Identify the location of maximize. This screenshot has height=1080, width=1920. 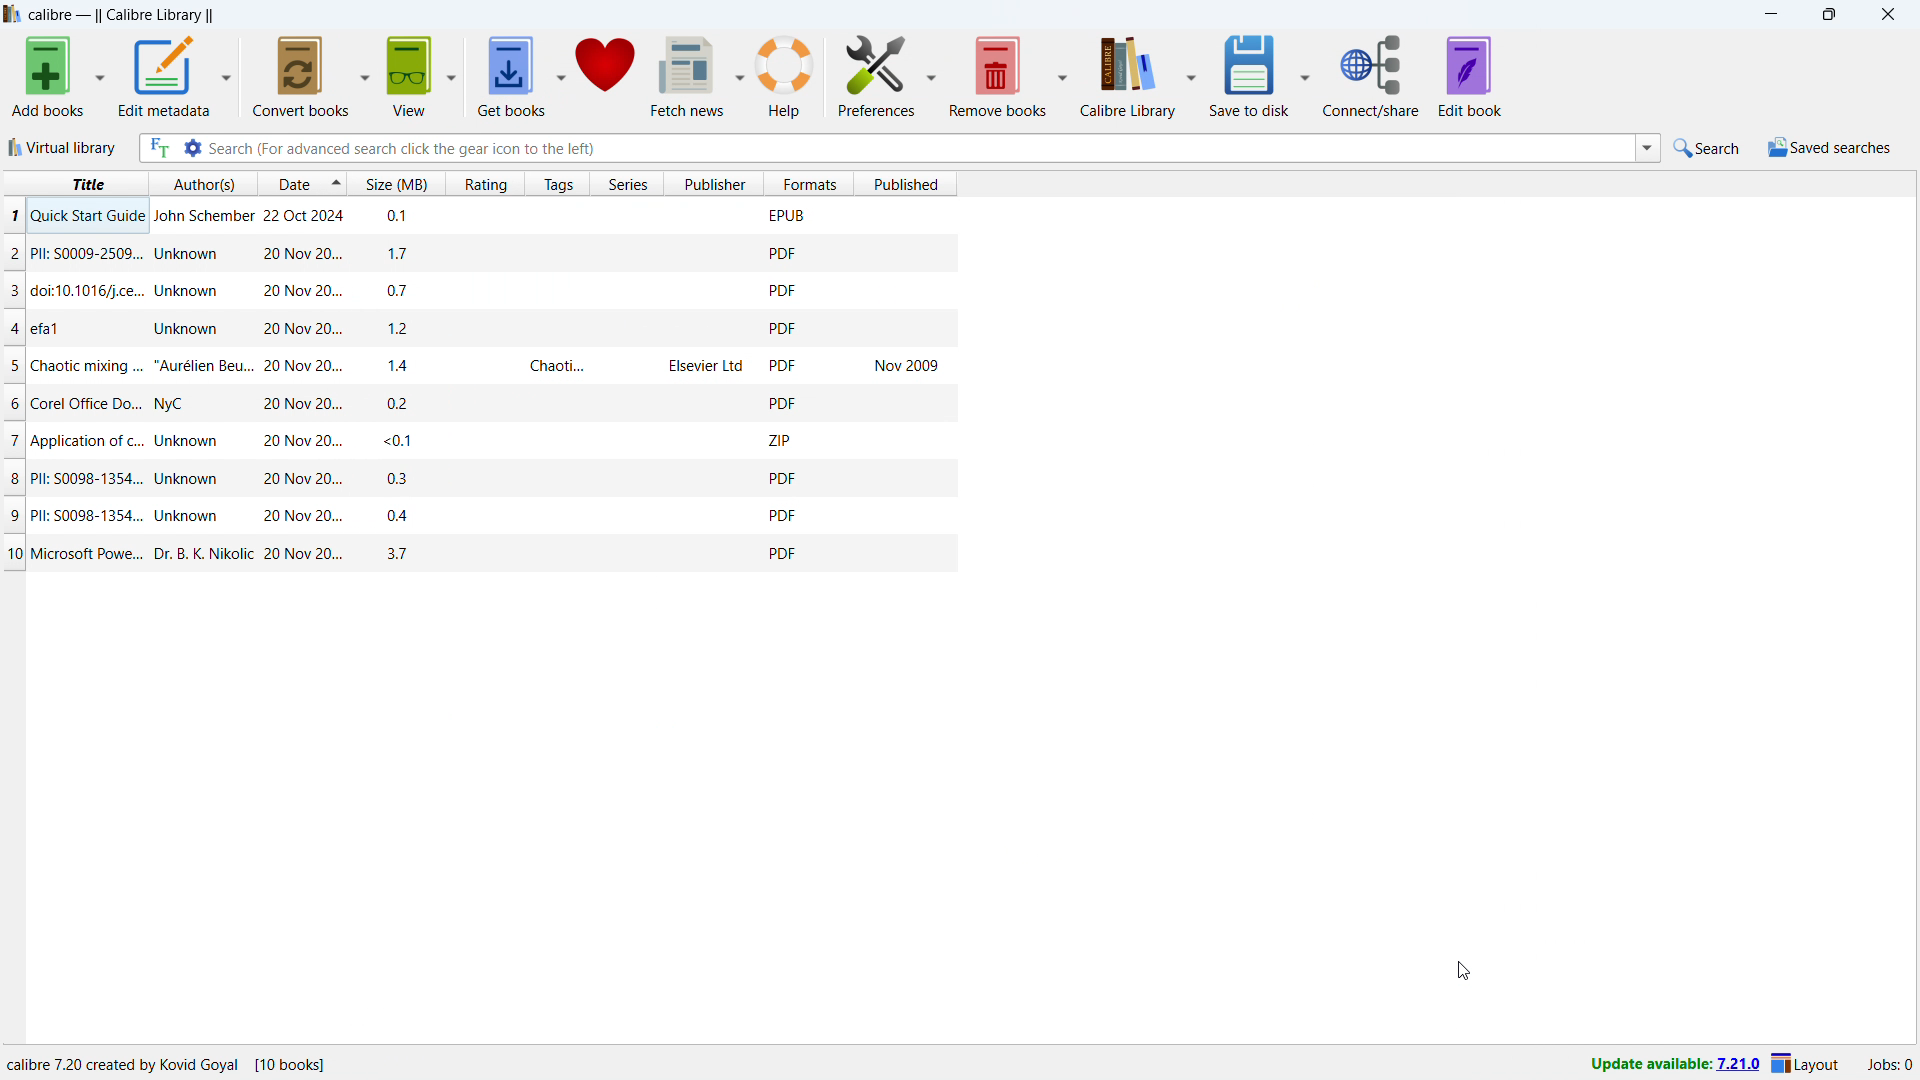
(1830, 15).